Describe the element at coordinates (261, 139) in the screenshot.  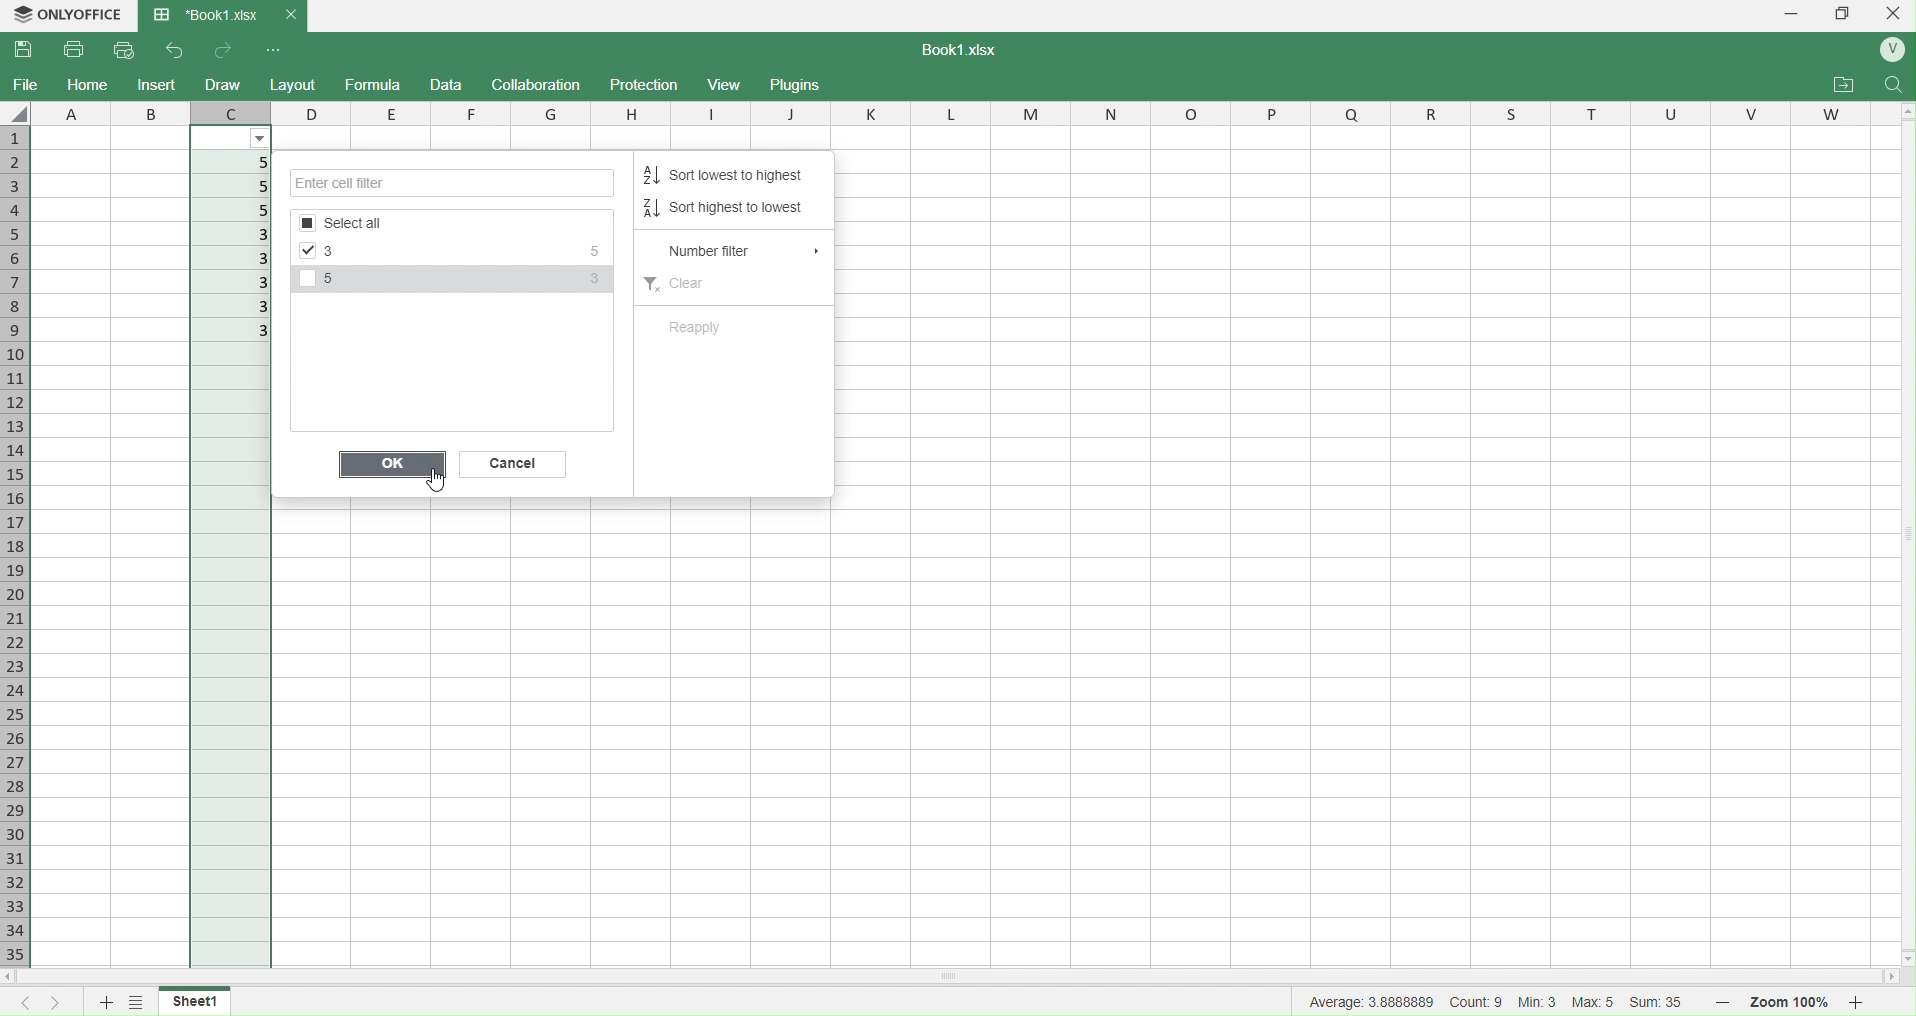
I see `Filter` at that location.